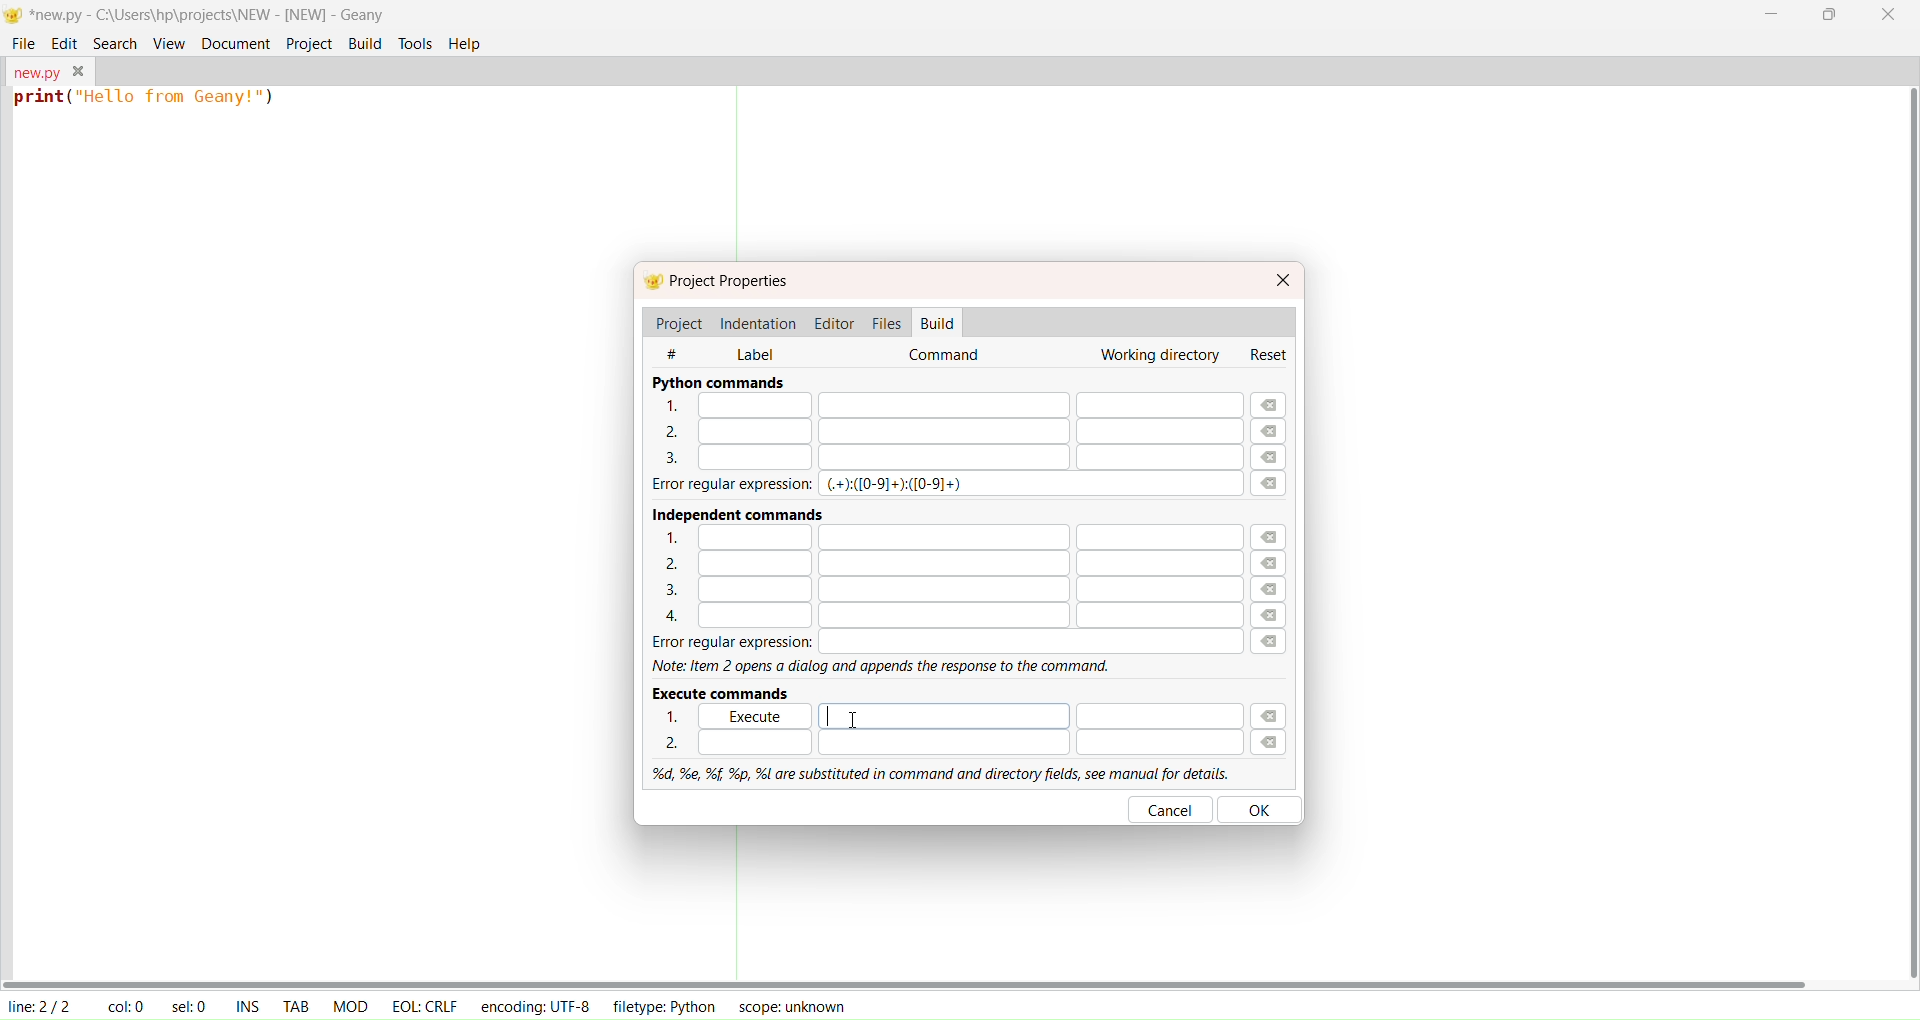 The height and width of the screenshot is (1020, 1920). Describe the element at coordinates (1890, 17) in the screenshot. I see `close` at that location.